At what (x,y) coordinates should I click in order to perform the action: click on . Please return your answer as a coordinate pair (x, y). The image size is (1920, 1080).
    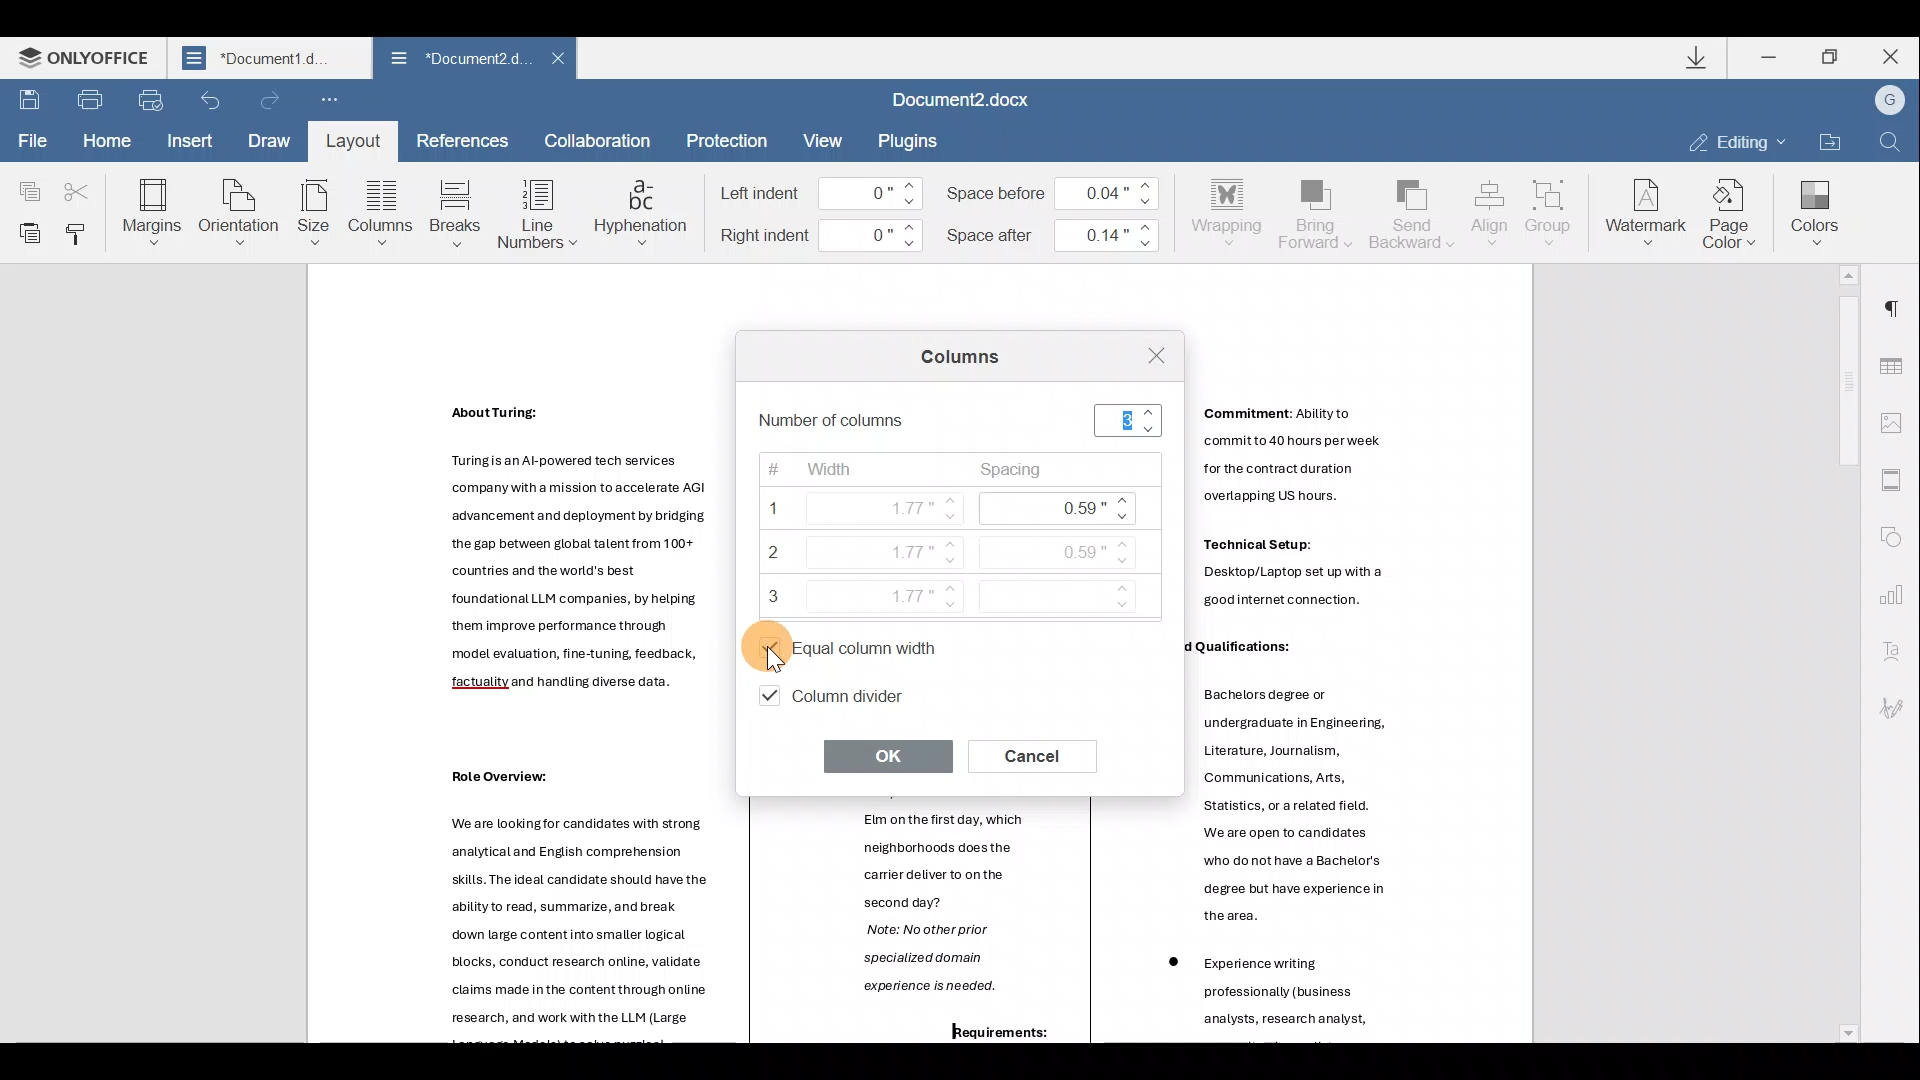
    Looking at the image, I should click on (590, 920).